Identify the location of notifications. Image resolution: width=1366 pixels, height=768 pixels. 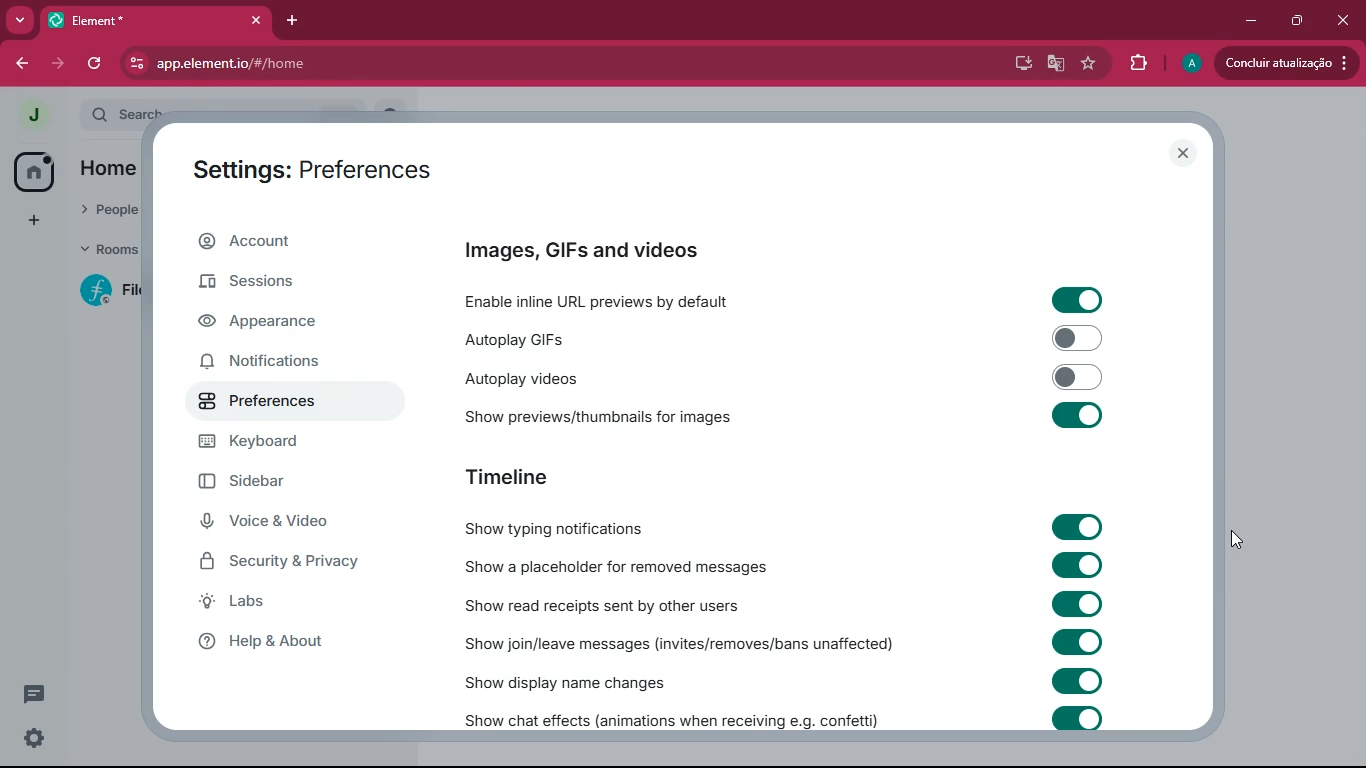
(259, 363).